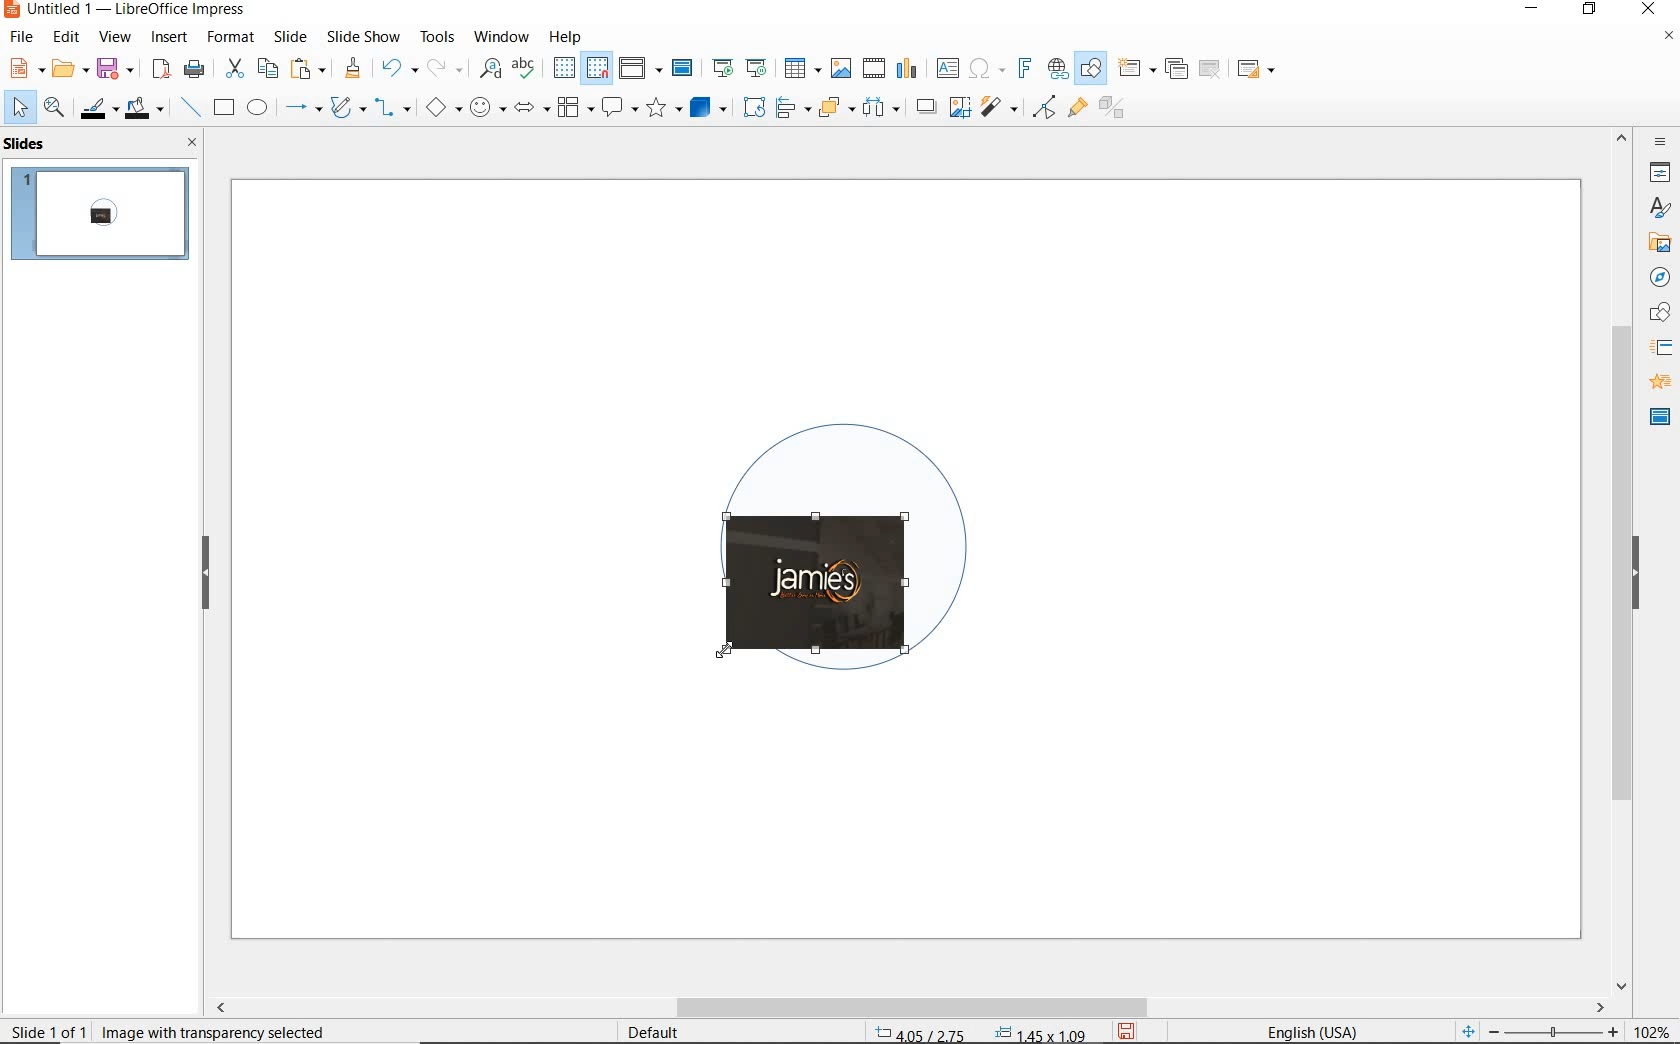 This screenshot has height=1044, width=1680. I want to click on properties, so click(1658, 172).